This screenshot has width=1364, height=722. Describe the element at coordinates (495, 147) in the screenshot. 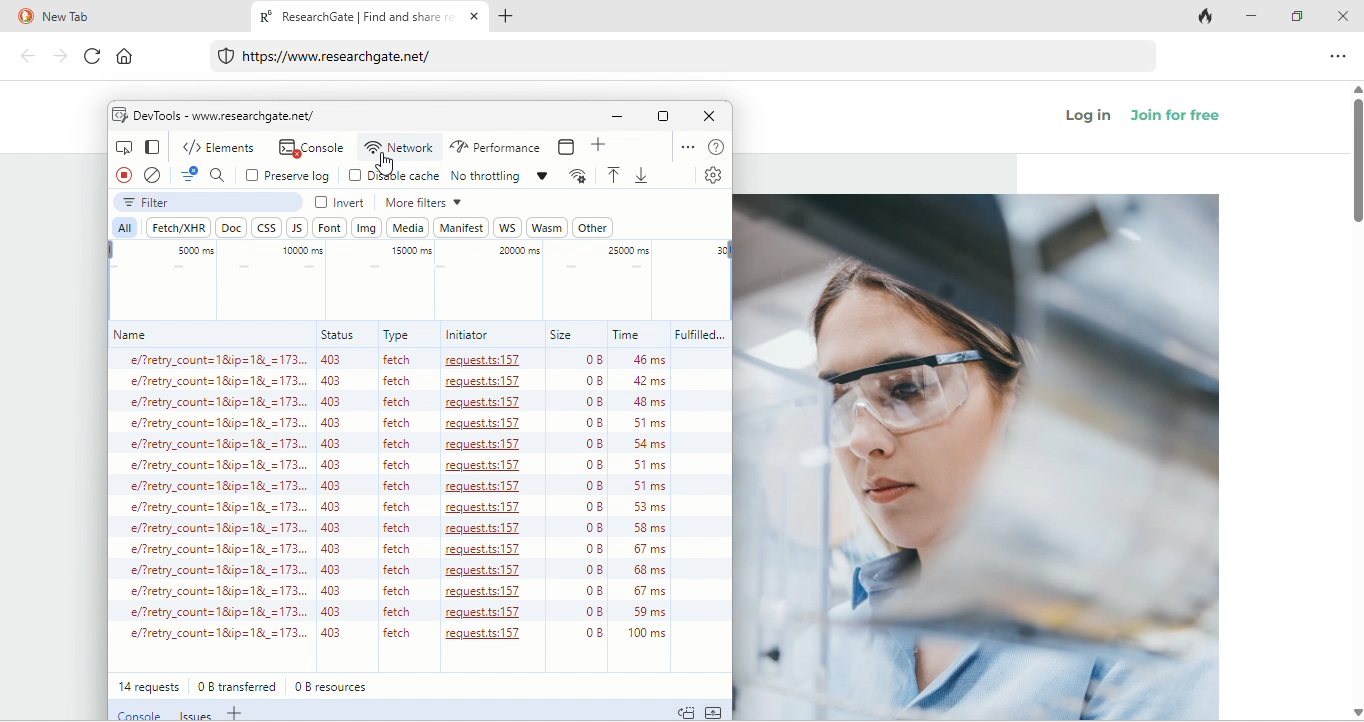

I see `performance` at that location.